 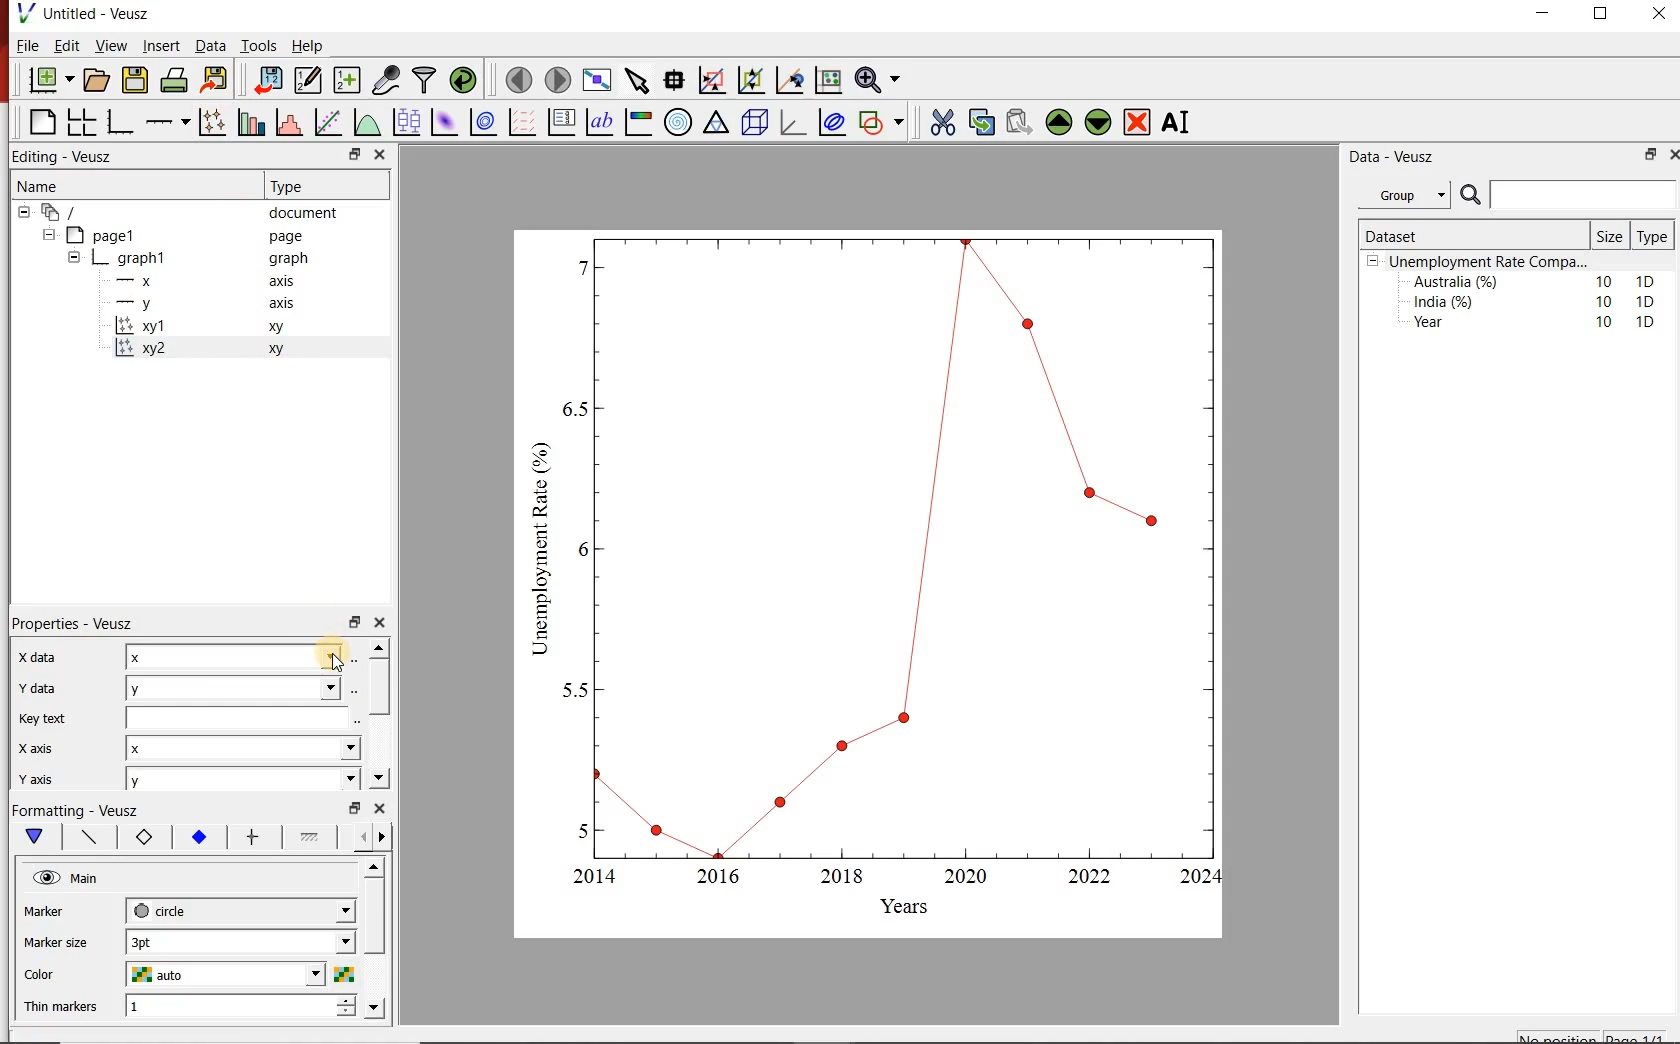 What do you see at coordinates (1566, 195) in the screenshot?
I see `search bar` at bounding box center [1566, 195].